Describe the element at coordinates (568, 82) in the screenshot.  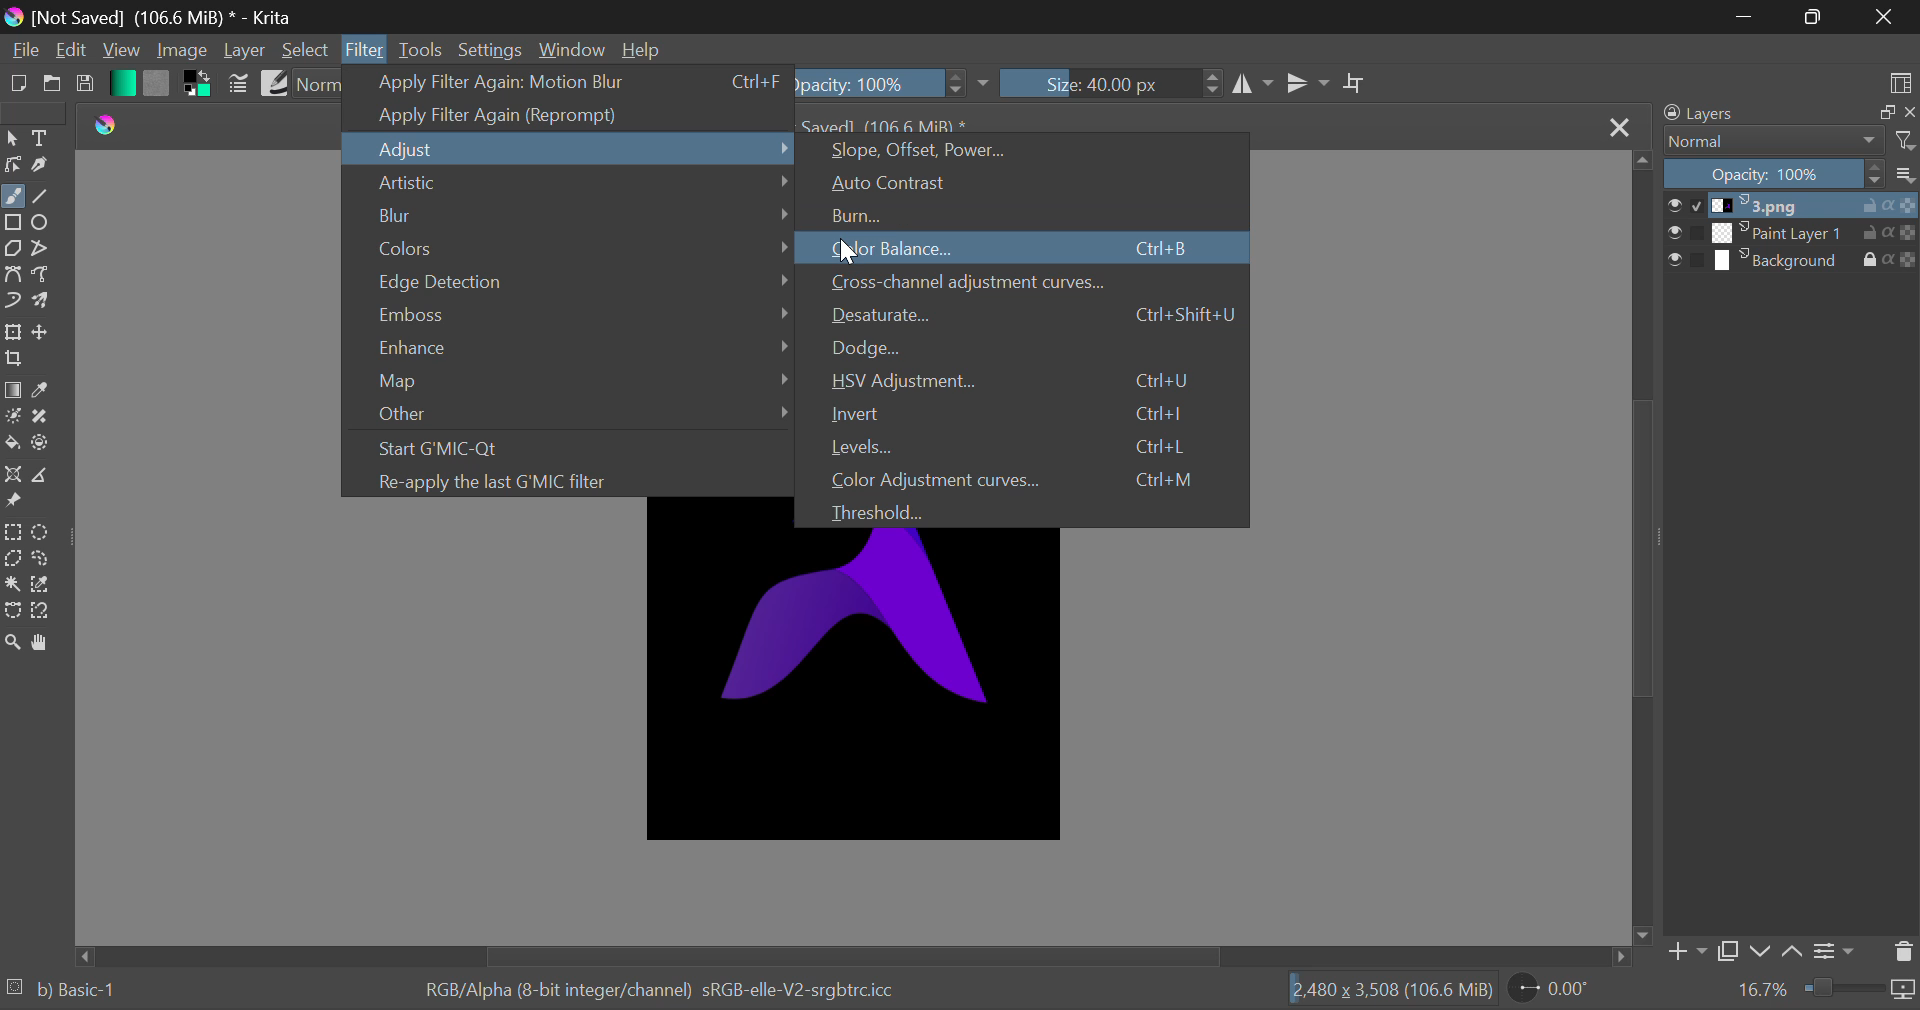
I see `Apply Filter Again` at that location.